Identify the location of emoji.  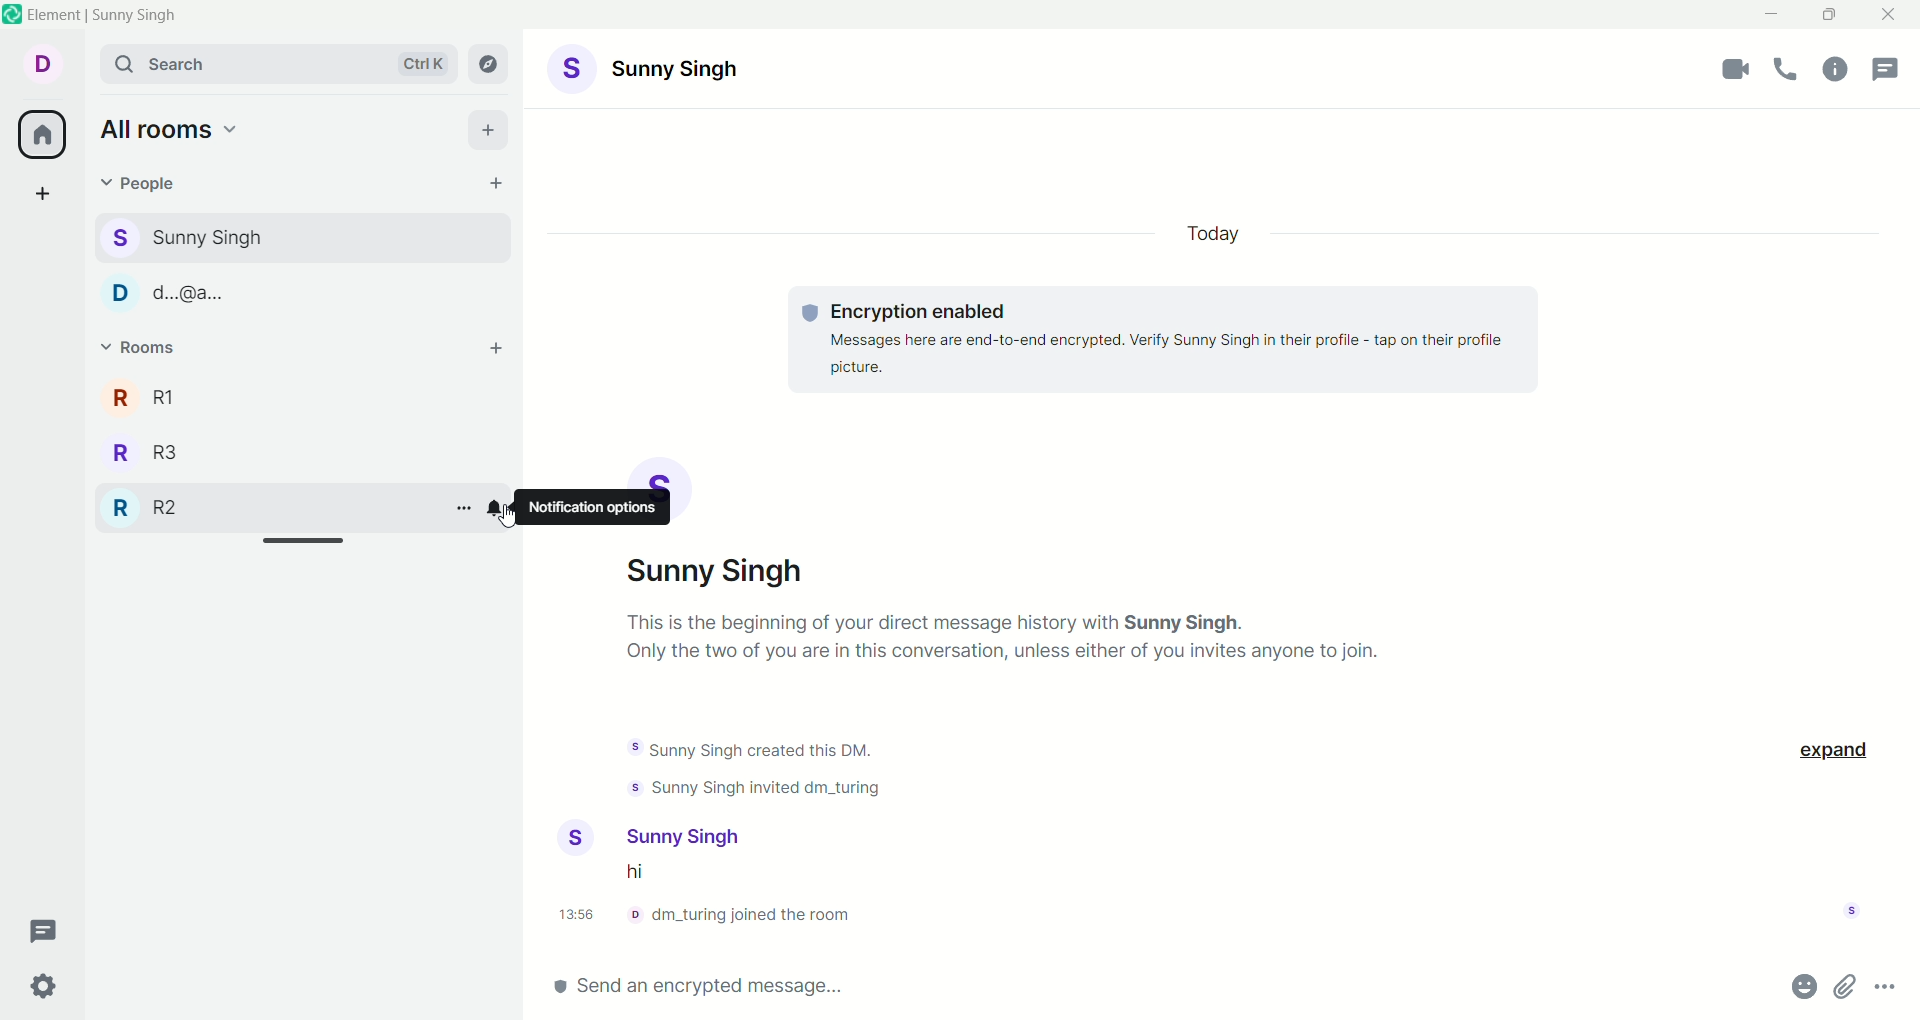
(1803, 985).